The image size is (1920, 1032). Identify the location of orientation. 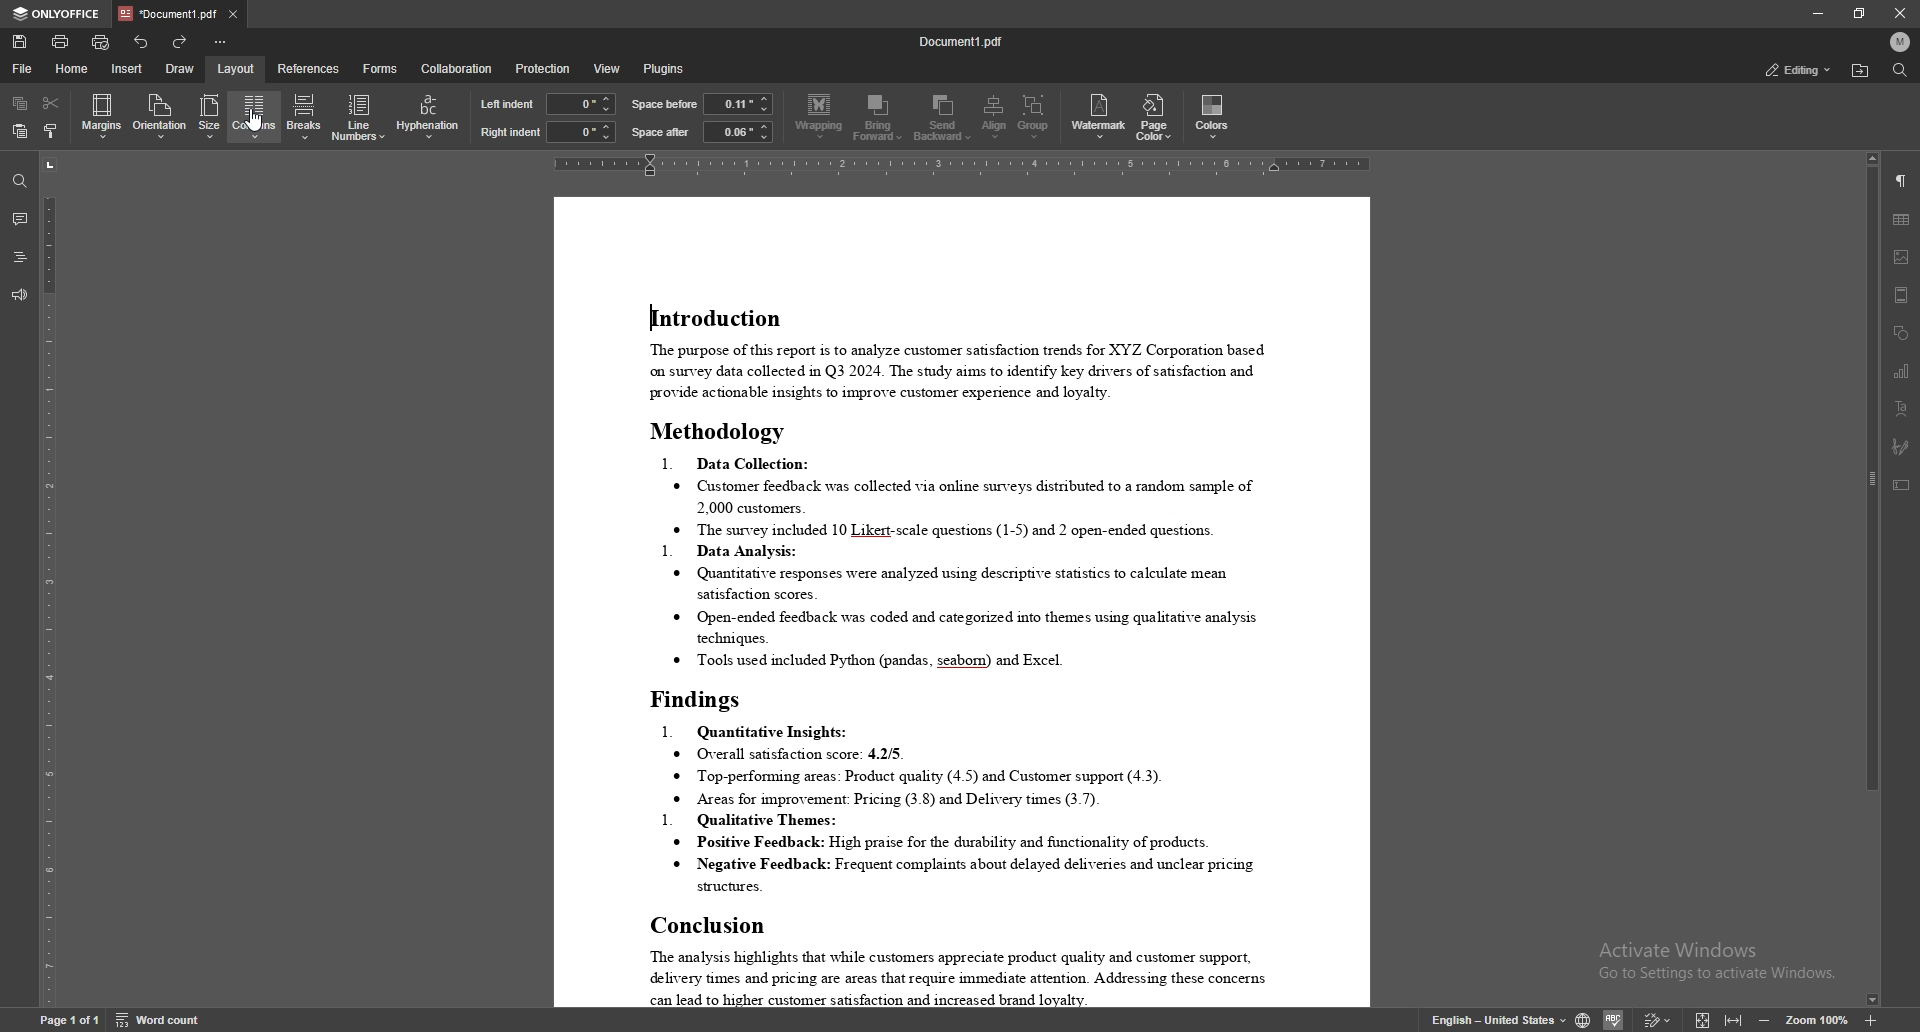
(159, 116).